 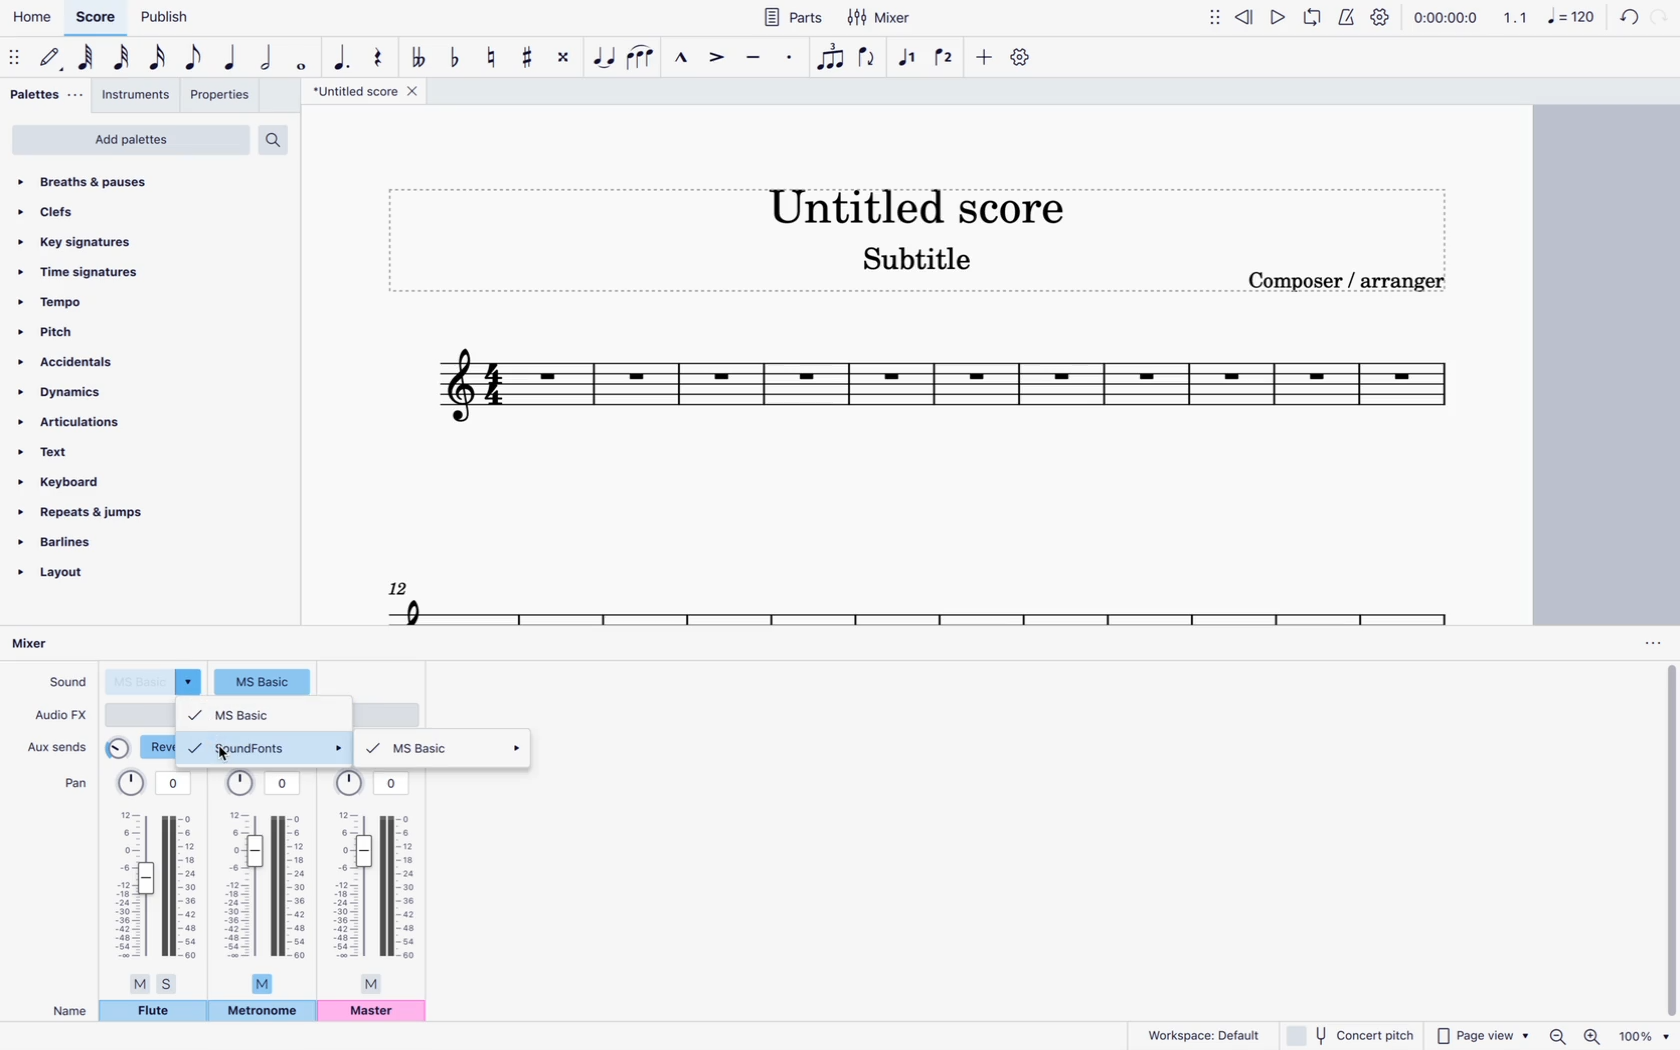 I want to click on dynamics, so click(x=71, y=393).